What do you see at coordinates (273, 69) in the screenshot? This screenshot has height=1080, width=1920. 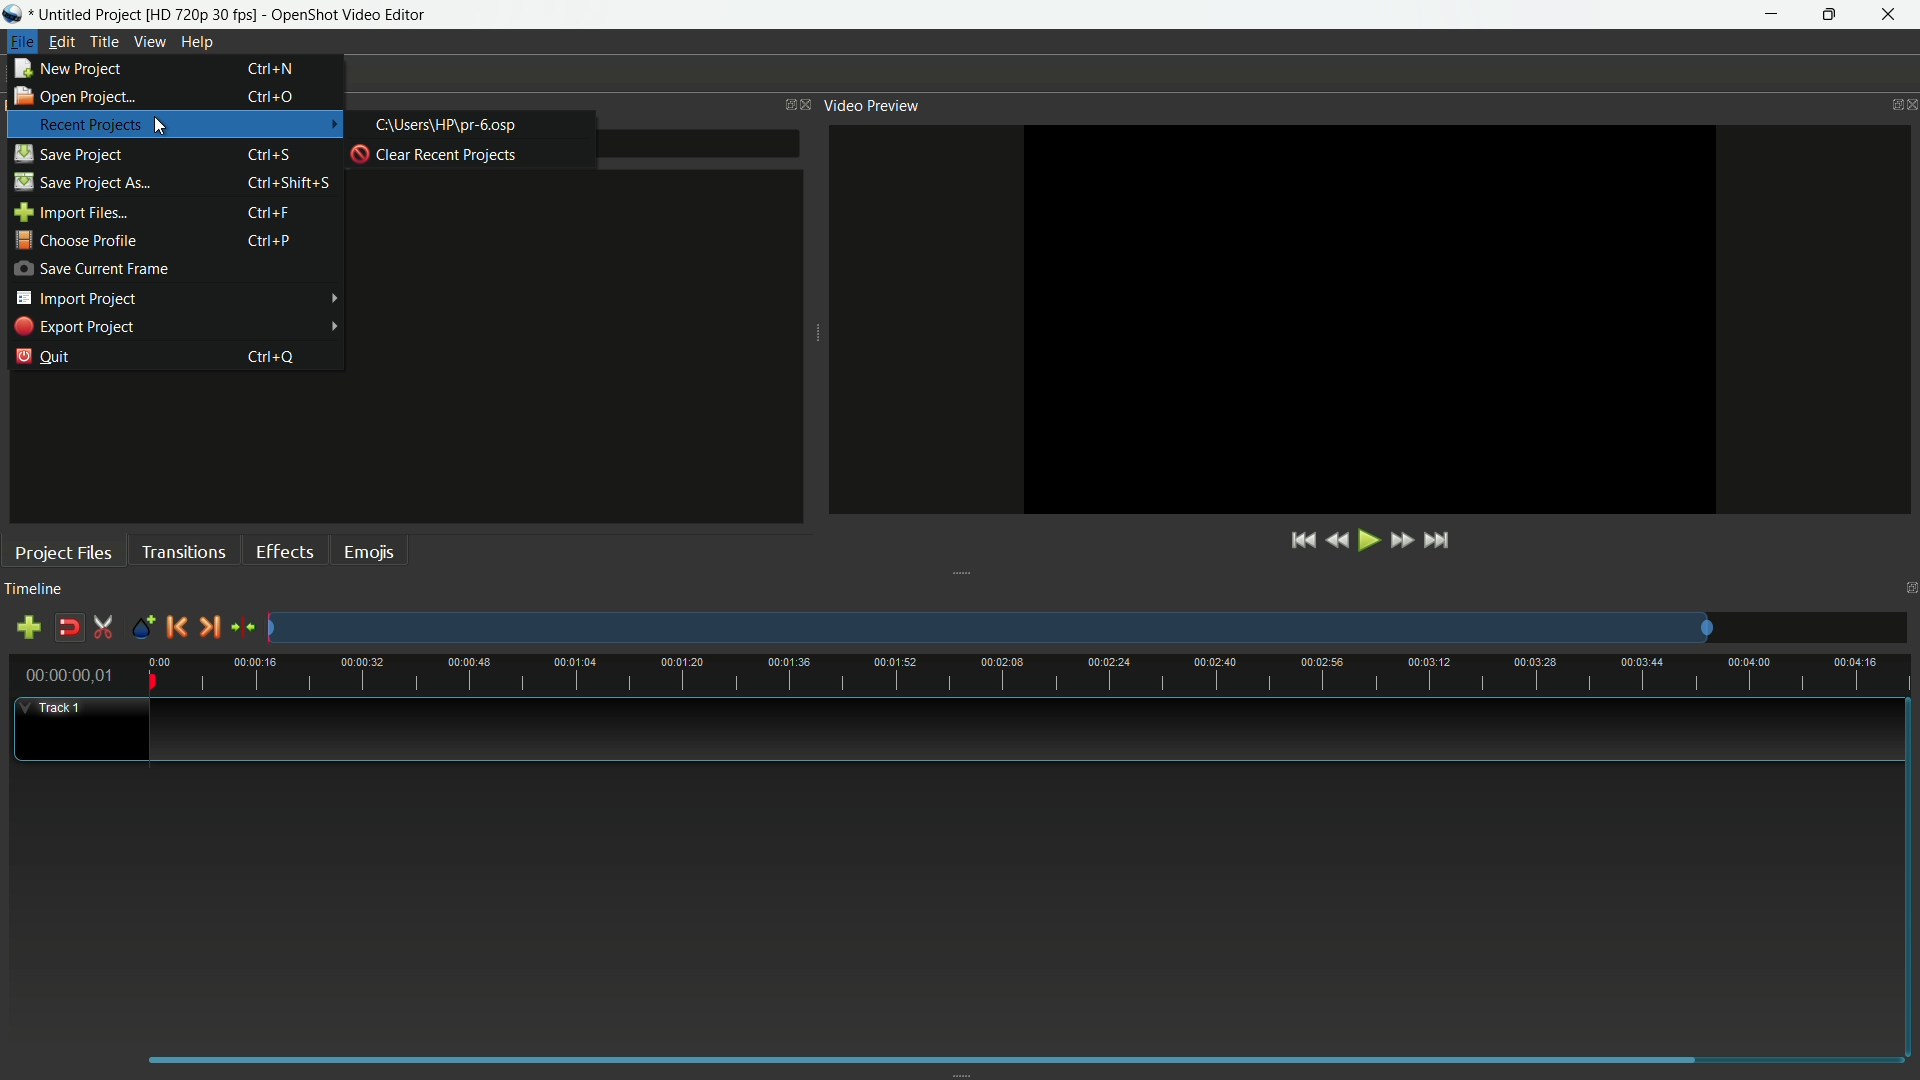 I see `keyboard shortcut` at bounding box center [273, 69].